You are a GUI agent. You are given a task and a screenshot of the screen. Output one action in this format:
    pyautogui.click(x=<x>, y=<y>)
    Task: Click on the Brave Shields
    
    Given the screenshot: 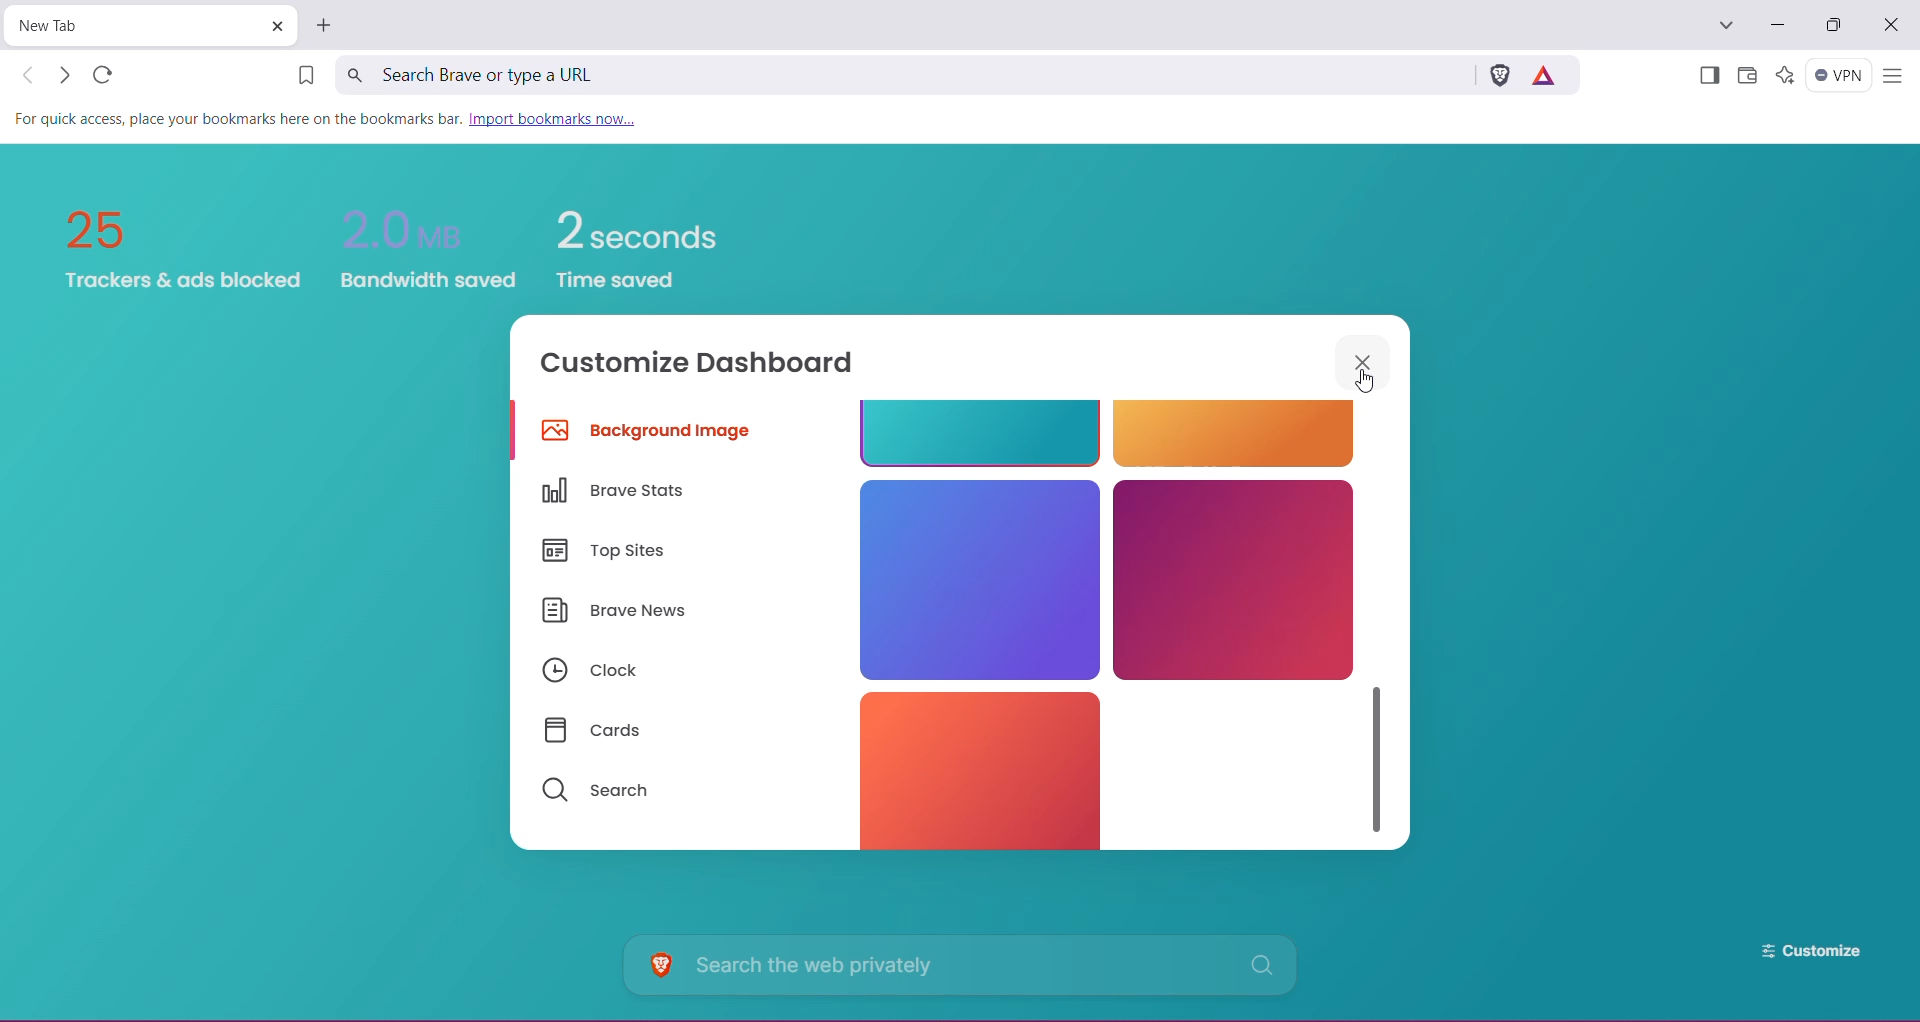 What is the action you would take?
    pyautogui.click(x=1499, y=74)
    